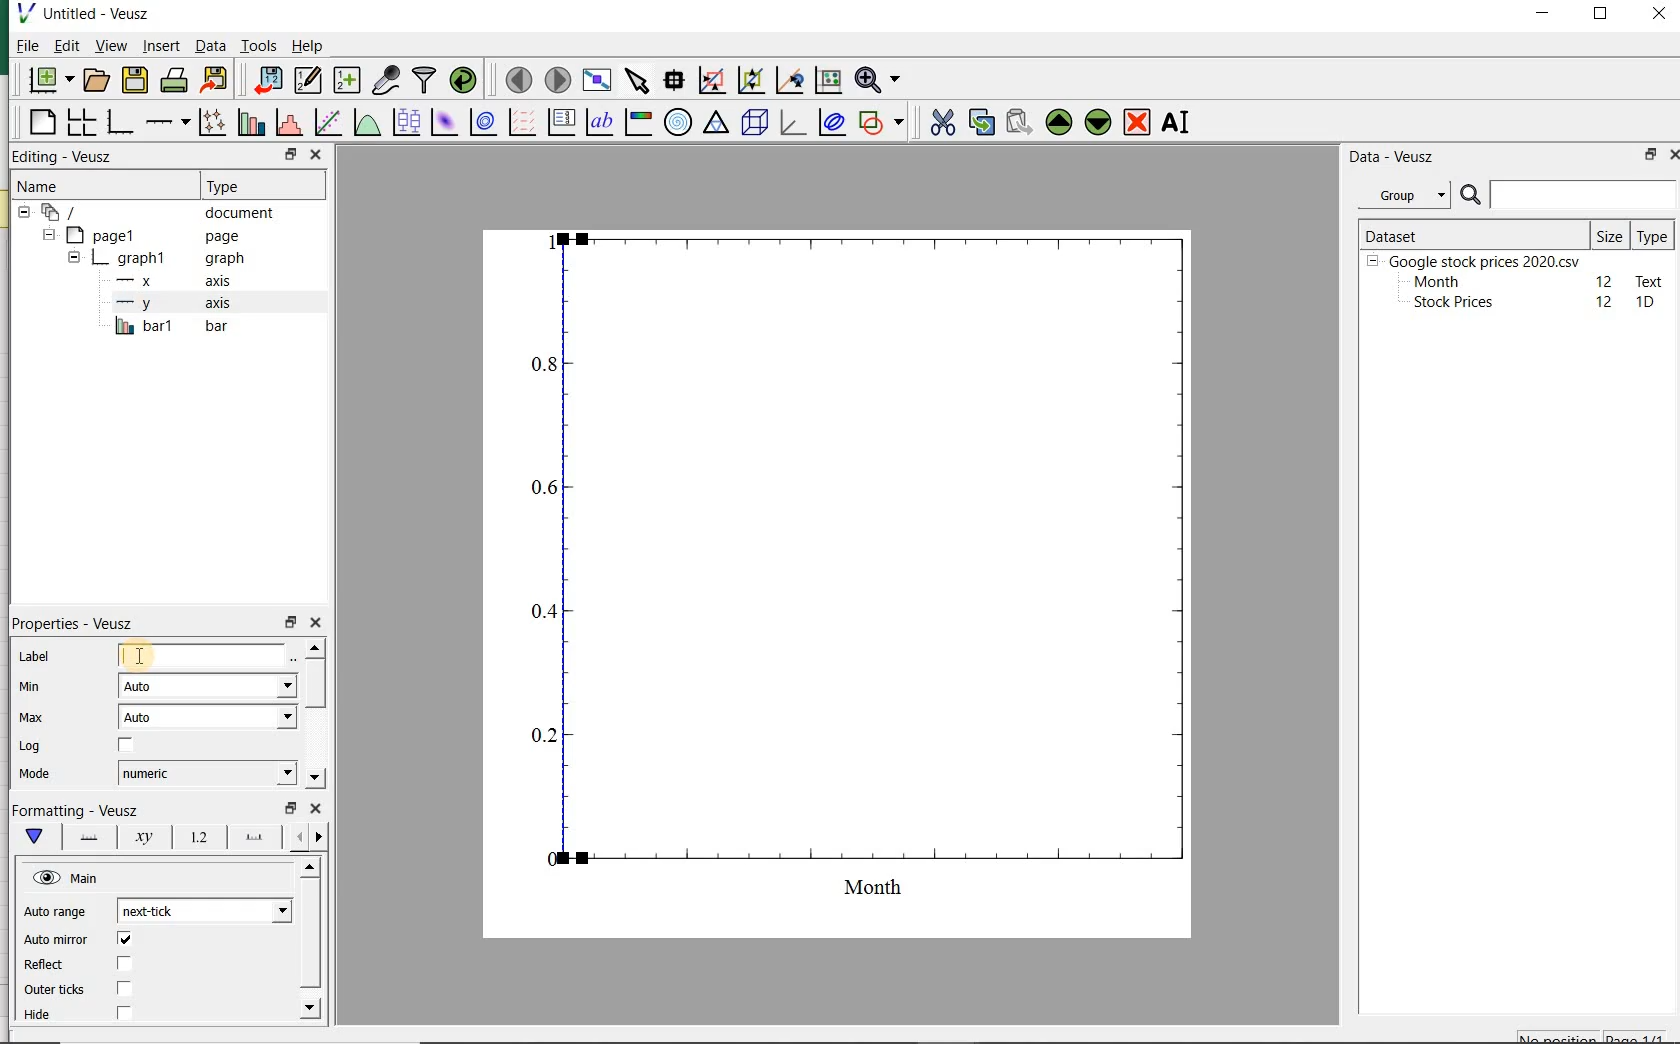  Describe the element at coordinates (558, 81) in the screenshot. I see `move to the next page` at that location.